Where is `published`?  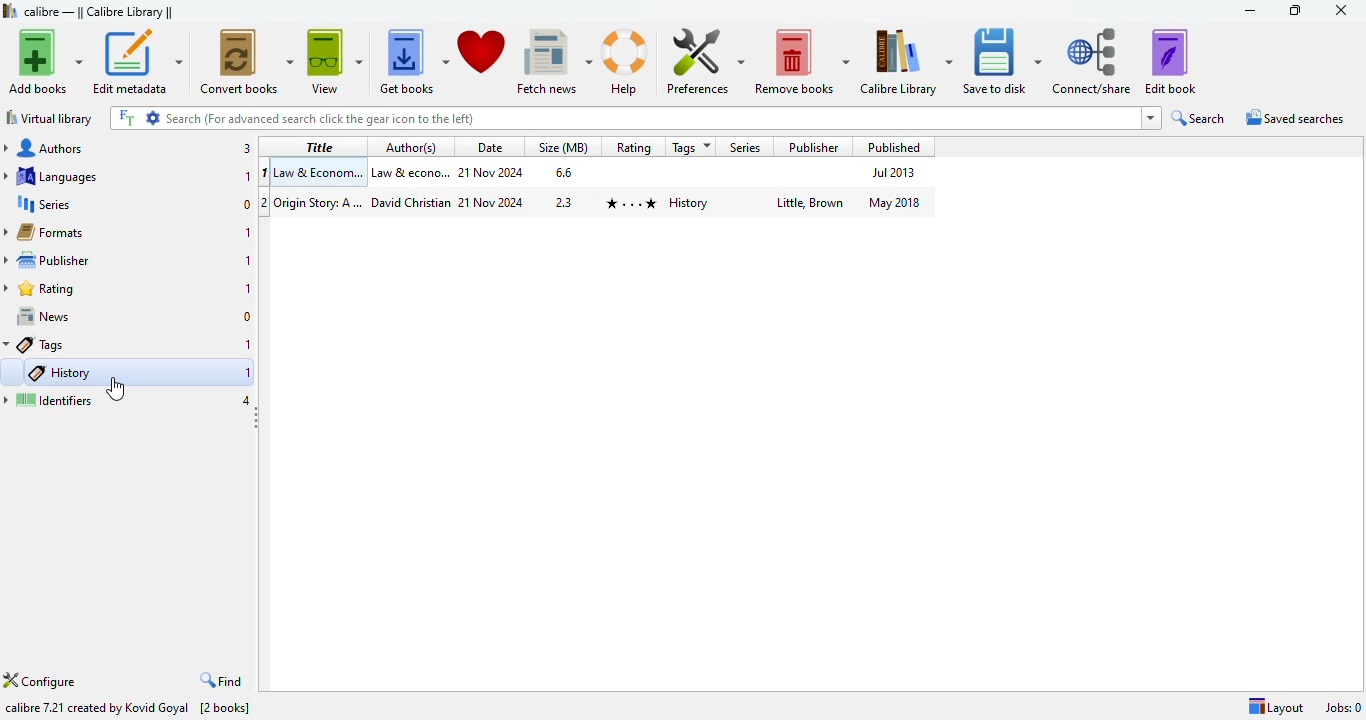
published is located at coordinates (895, 146).